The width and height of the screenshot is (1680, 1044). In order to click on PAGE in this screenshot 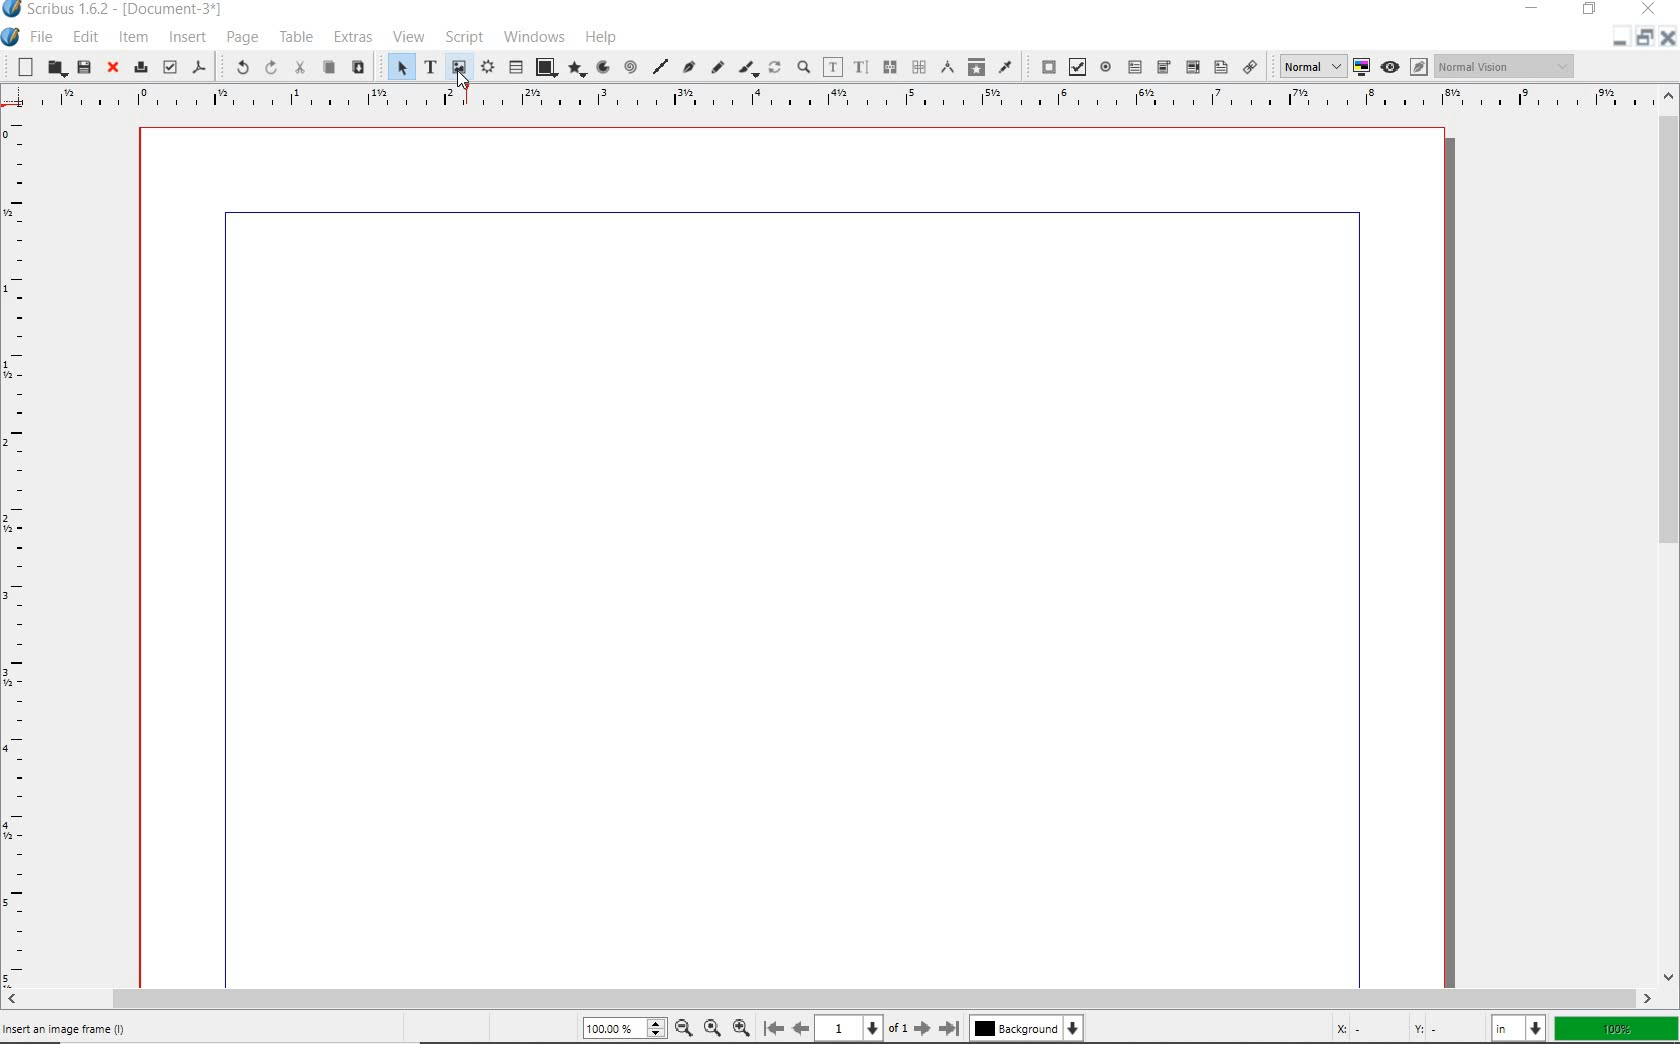, I will do `click(242, 38)`.